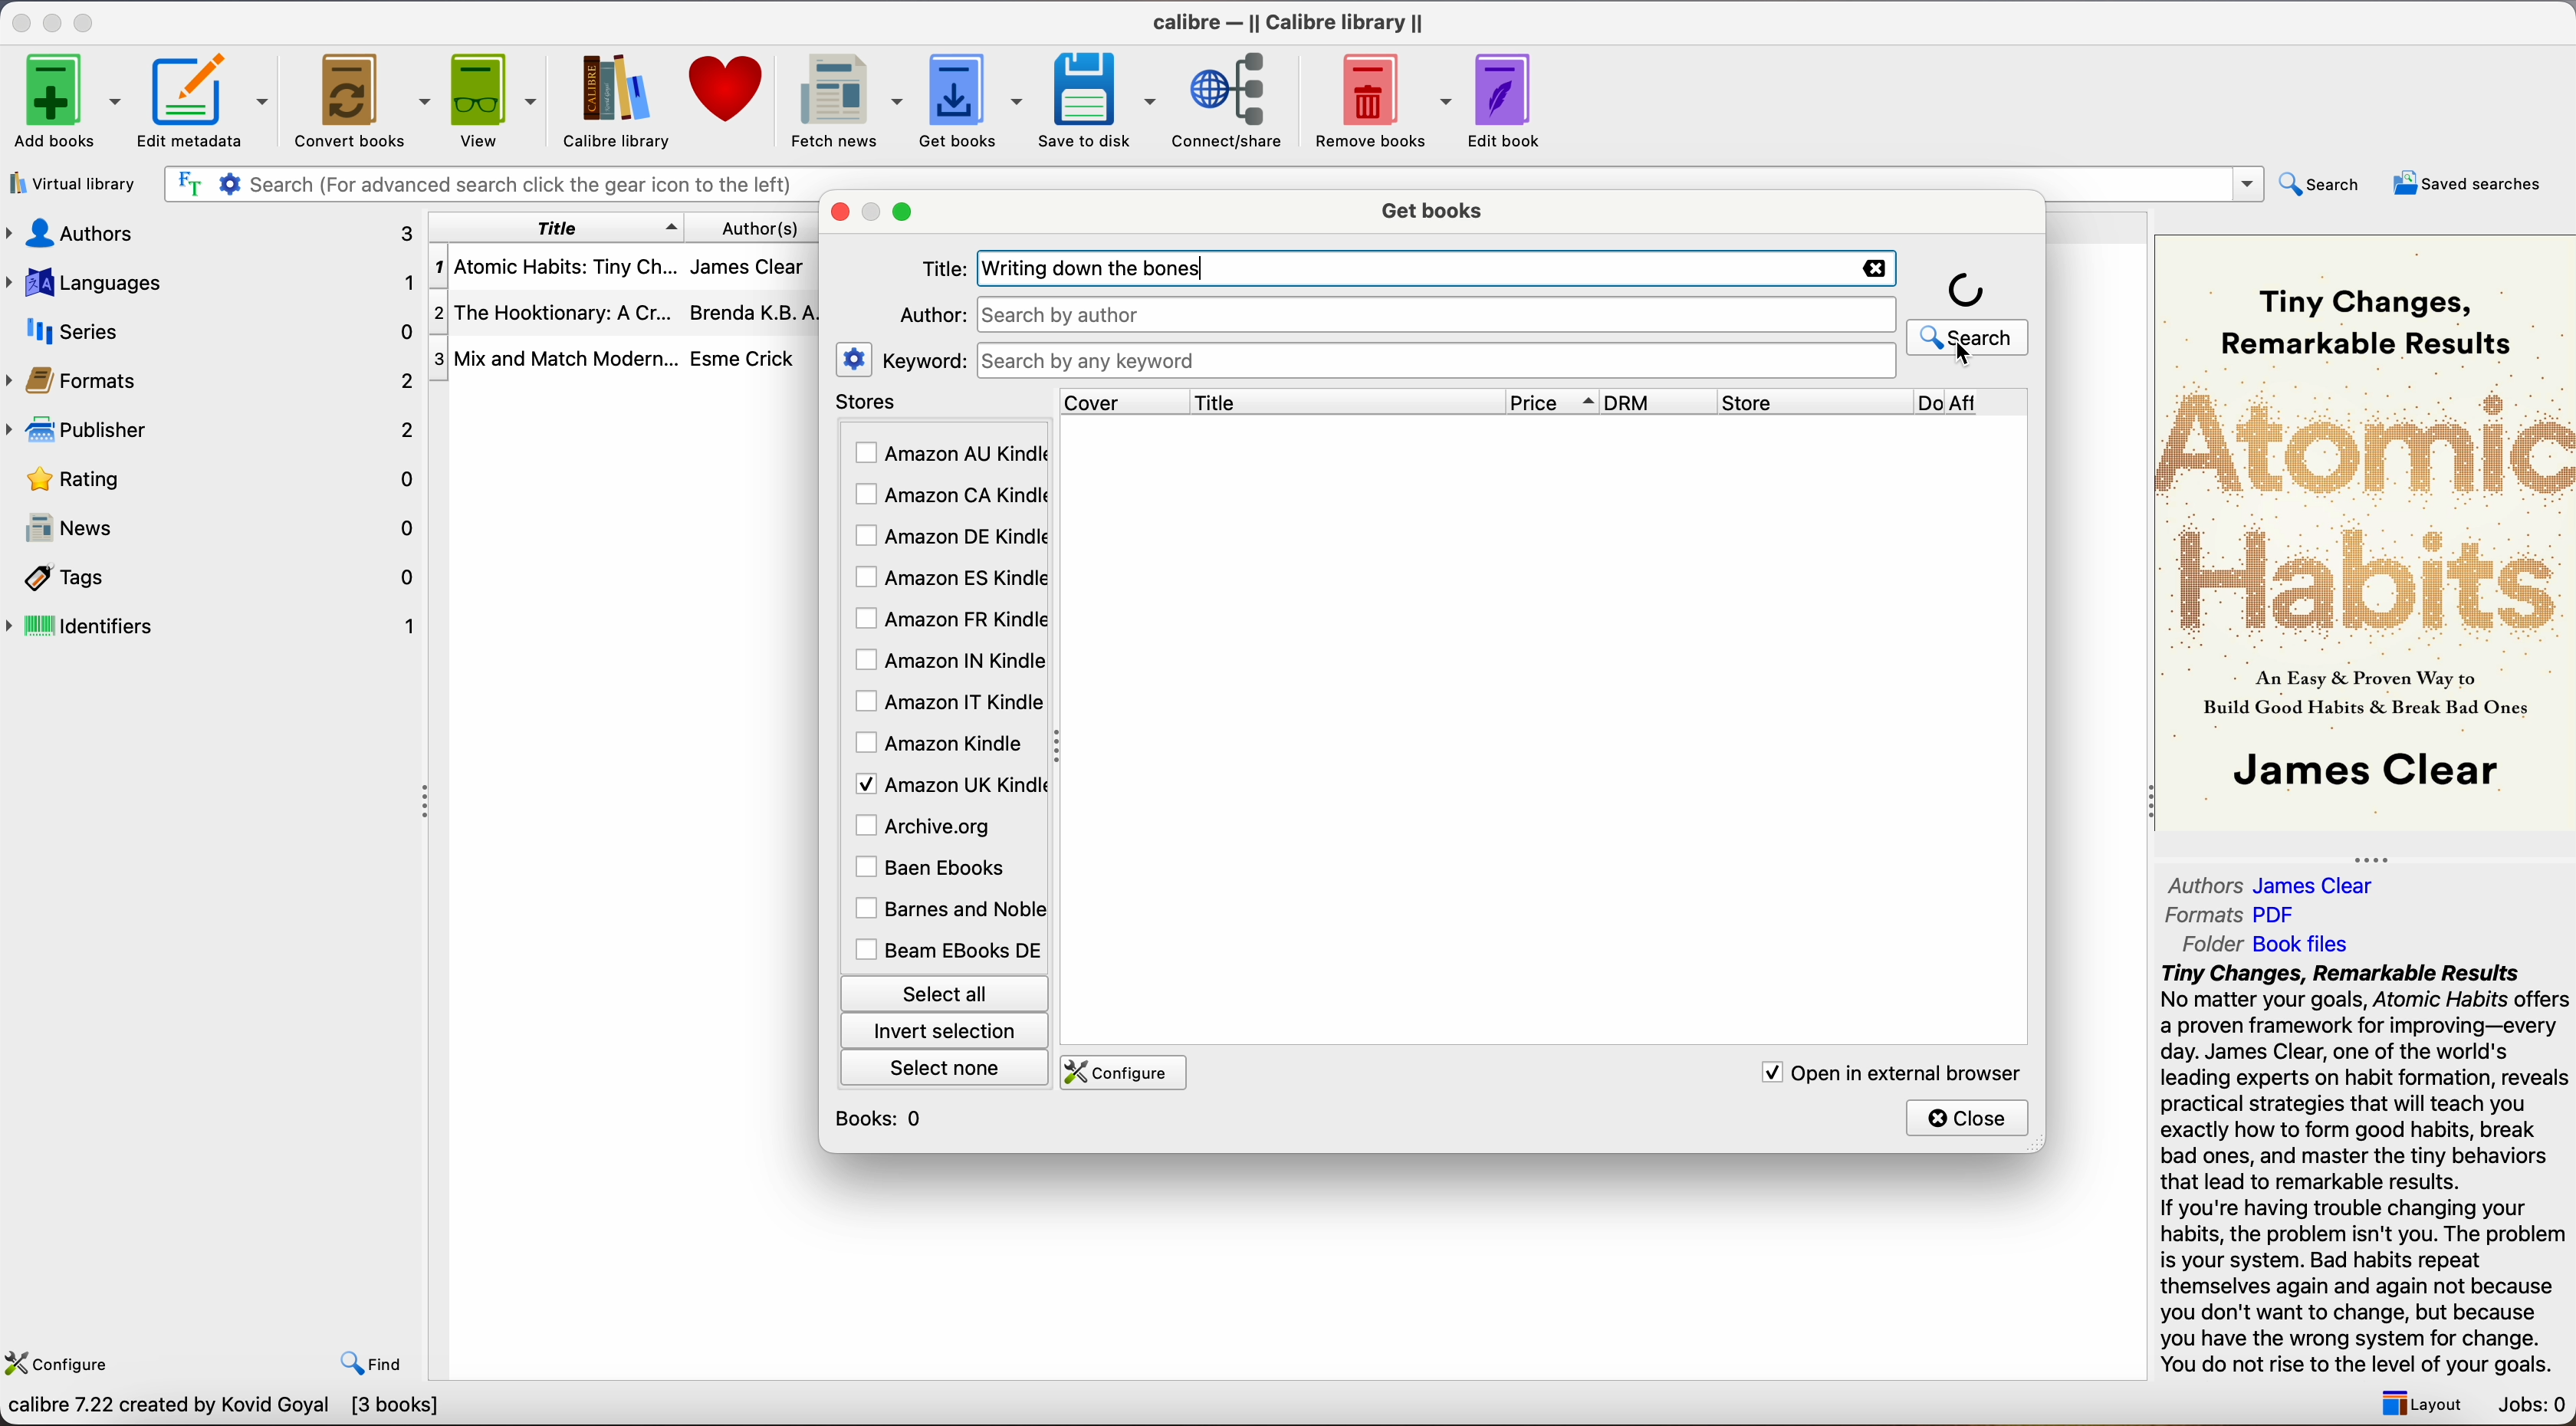 The width and height of the screenshot is (2576, 1426). I want to click on books: 0, so click(884, 1119).